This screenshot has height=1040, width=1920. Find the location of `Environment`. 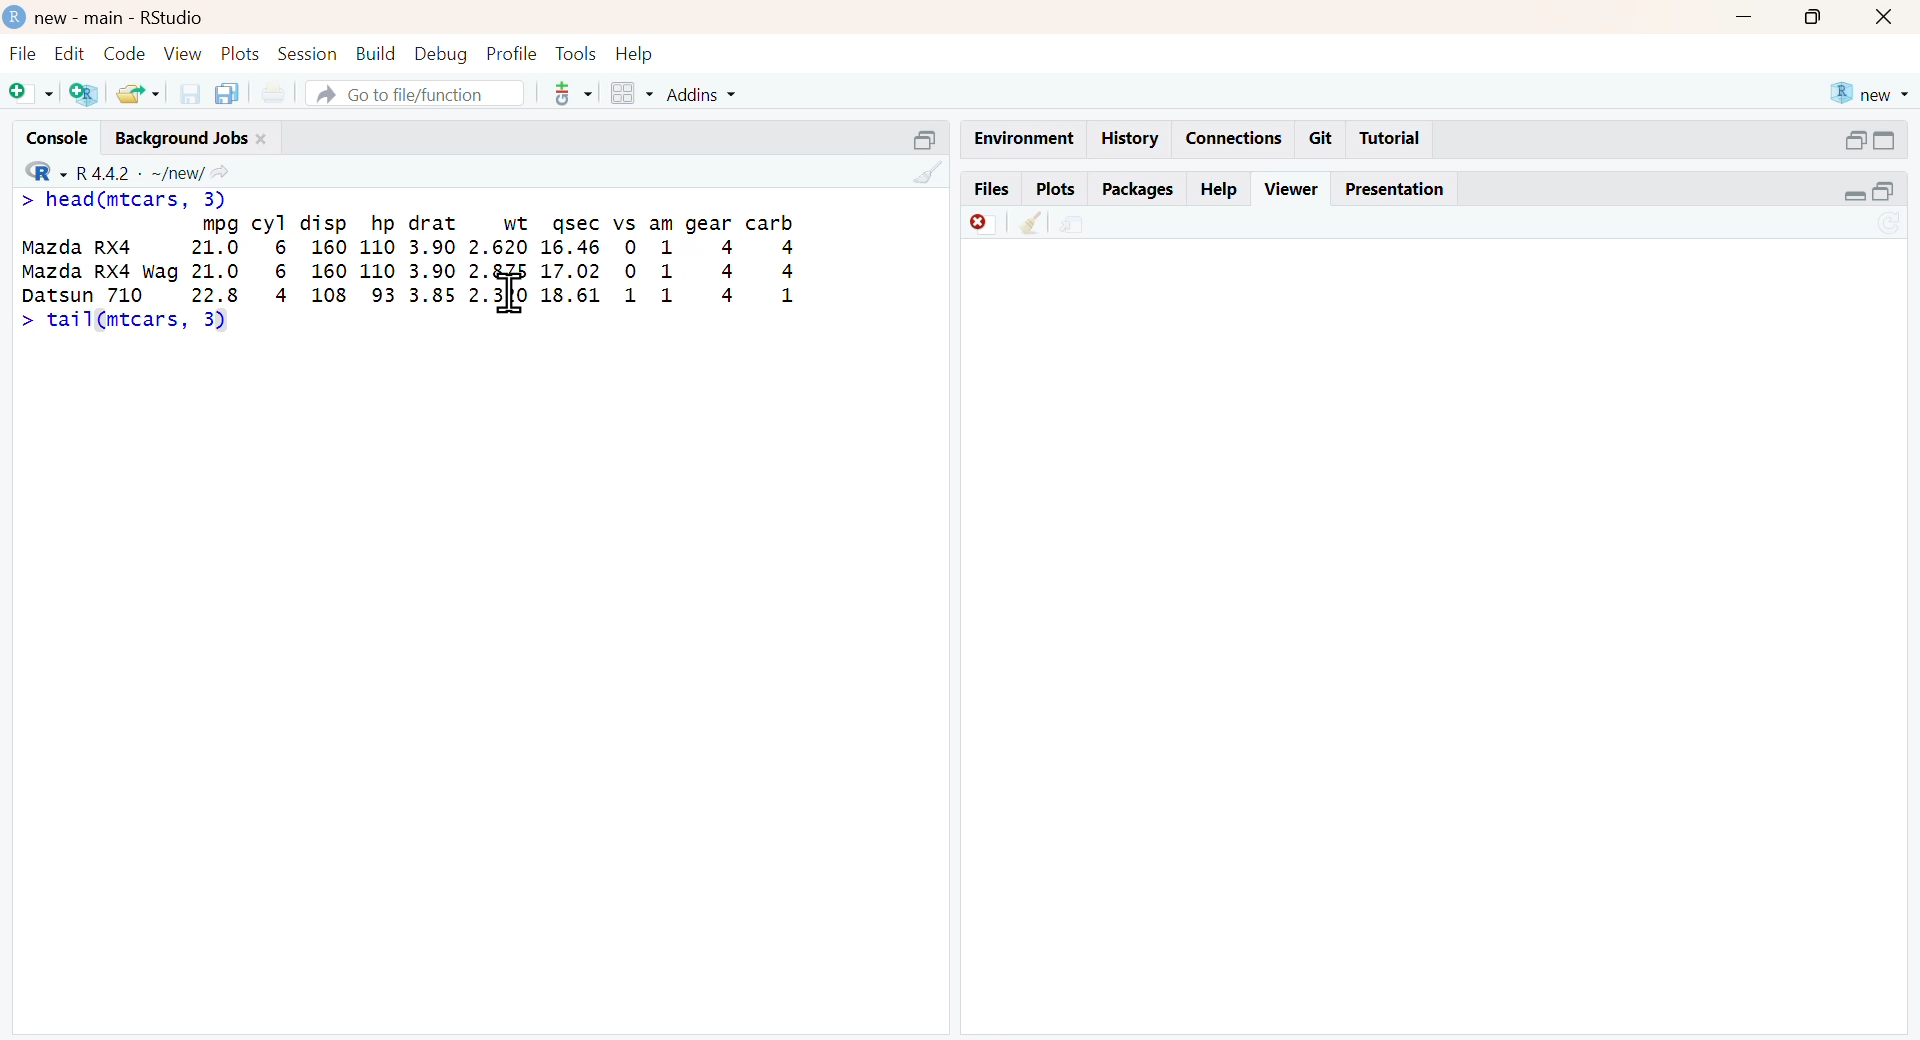

Environment is located at coordinates (1022, 137).